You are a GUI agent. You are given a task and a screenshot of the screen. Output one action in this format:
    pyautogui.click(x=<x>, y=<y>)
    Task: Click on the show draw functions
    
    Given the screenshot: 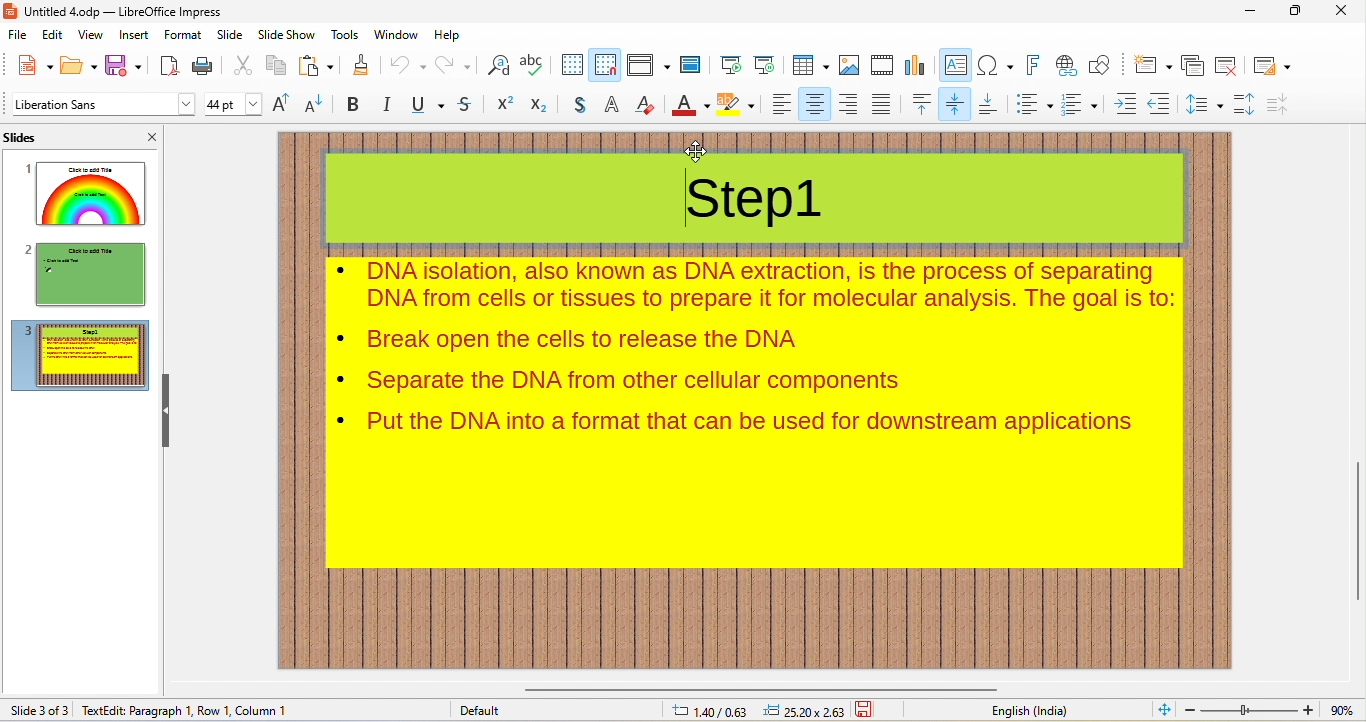 What is the action you would take?
    pyautogui.click(x=1102, y=65)
    